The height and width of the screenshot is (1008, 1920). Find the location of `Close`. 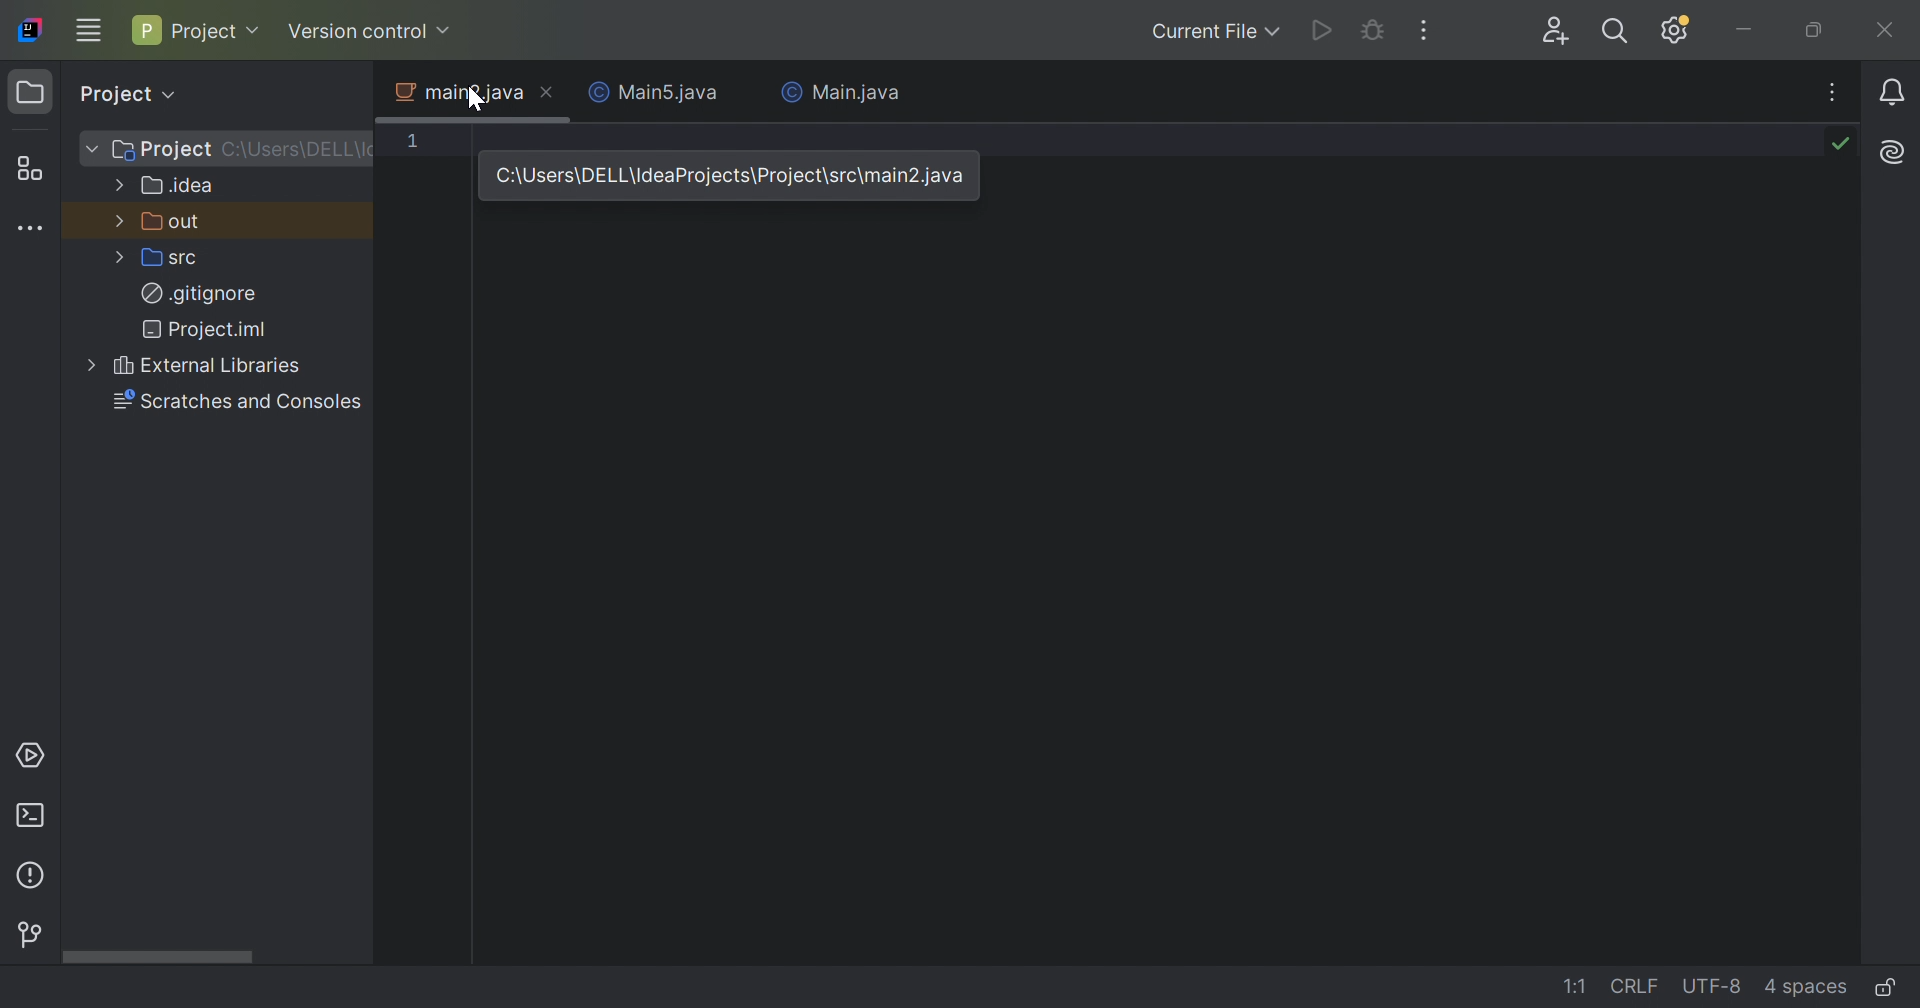

Close is located at coordinates (550, 91).